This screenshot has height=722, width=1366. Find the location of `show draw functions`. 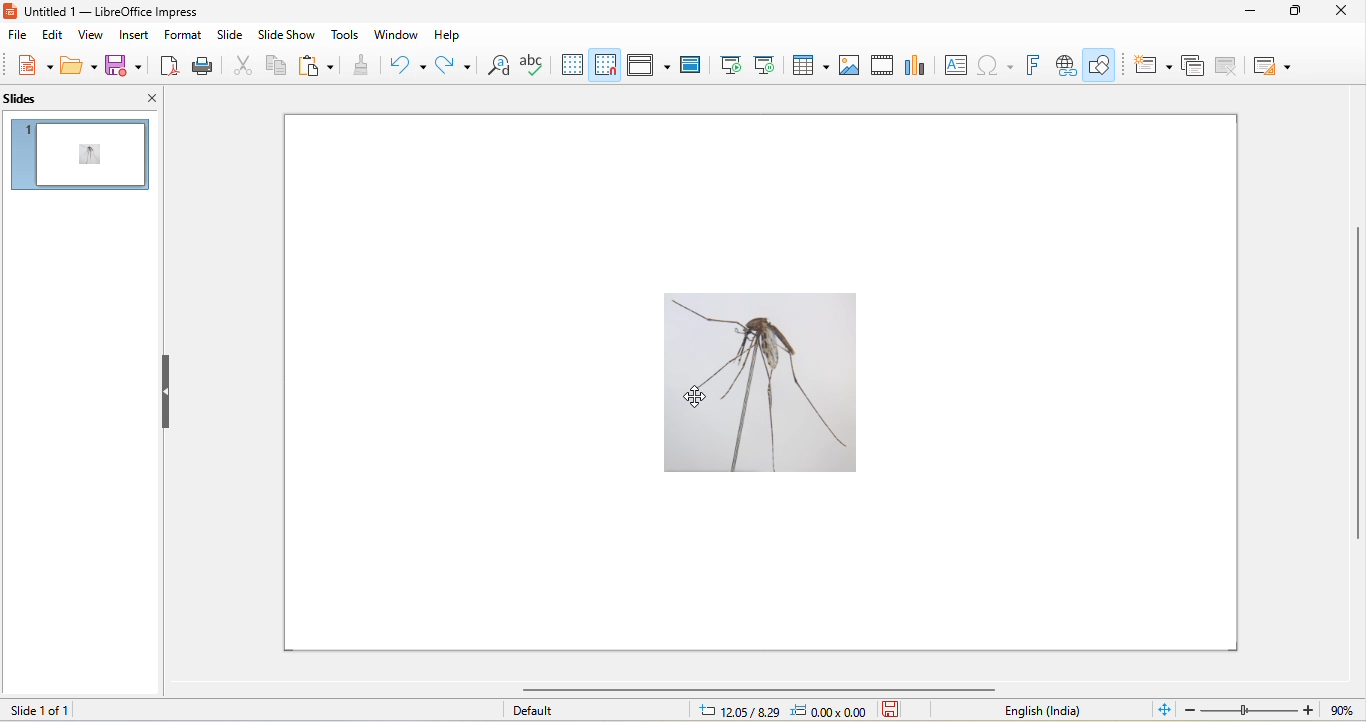

show draw functions is located at coordinates (1100, 66).